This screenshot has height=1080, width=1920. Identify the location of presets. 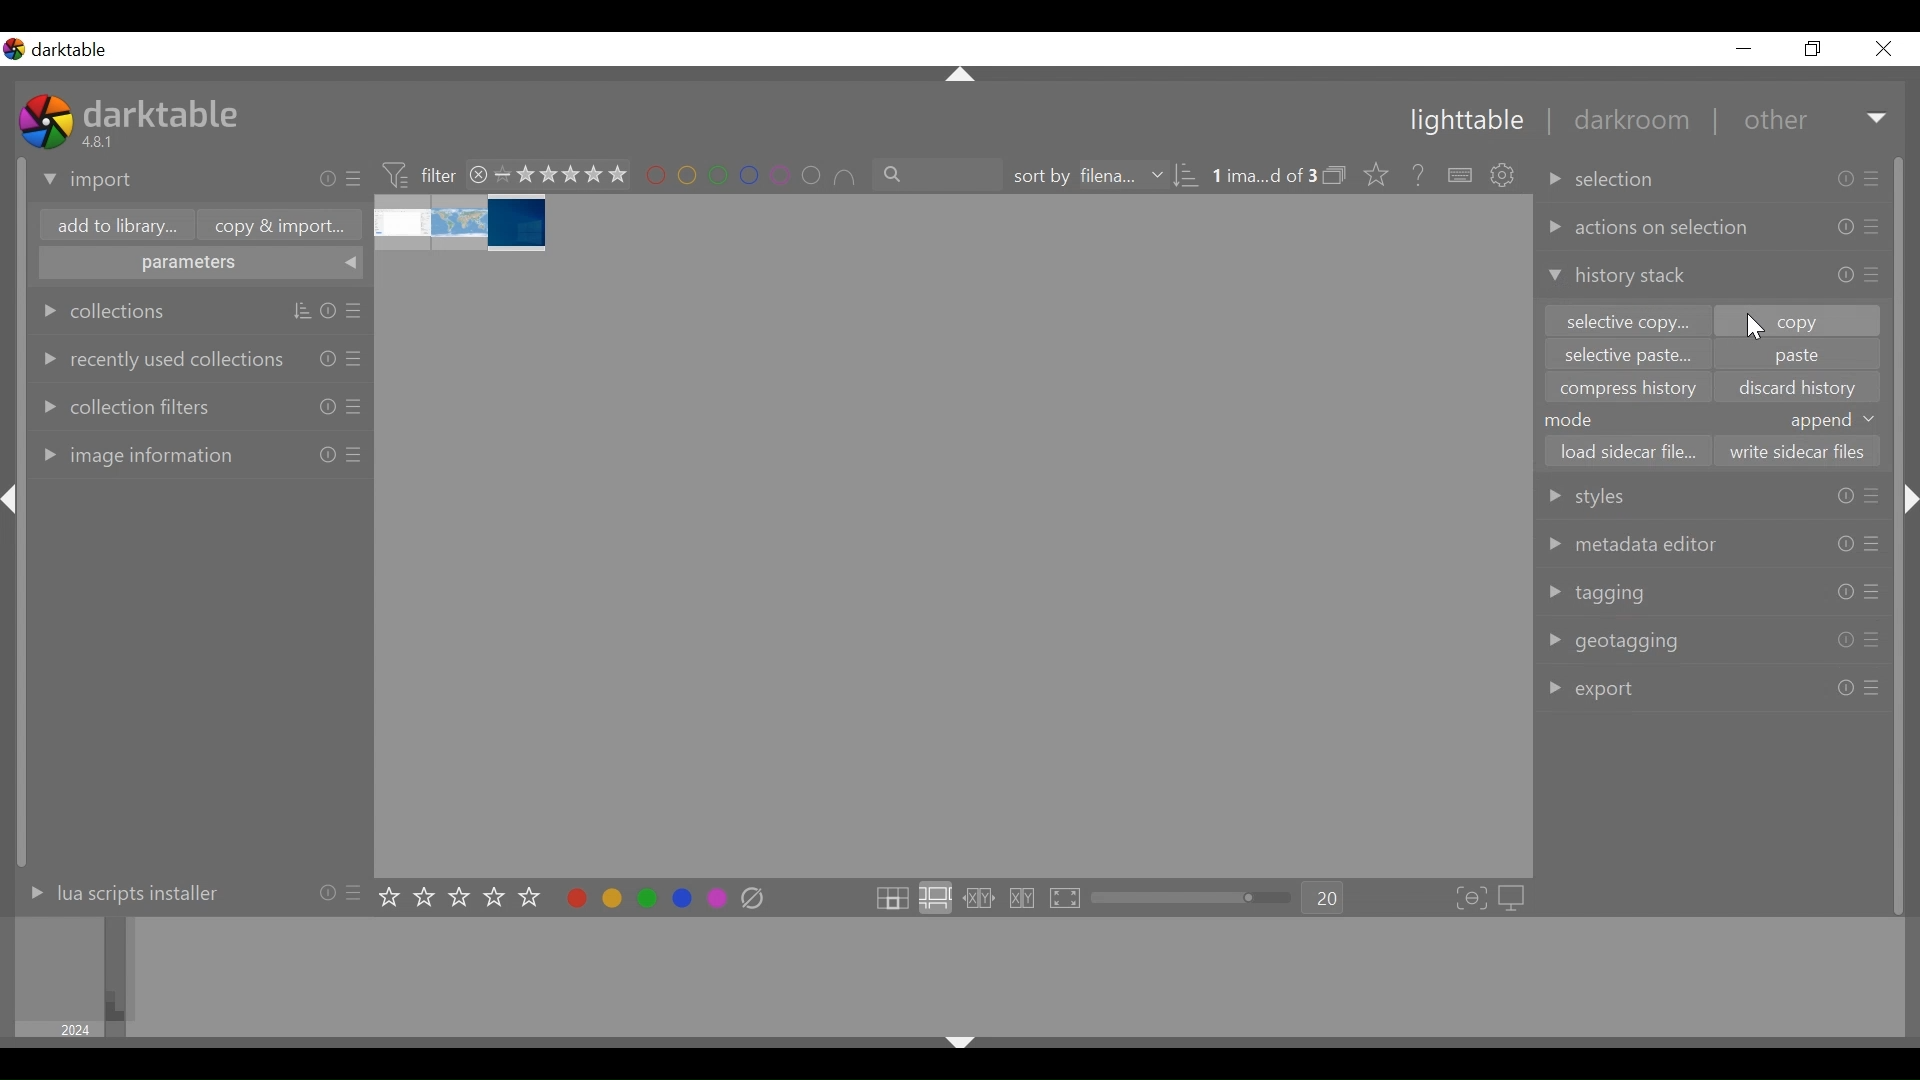
(1871, 544).